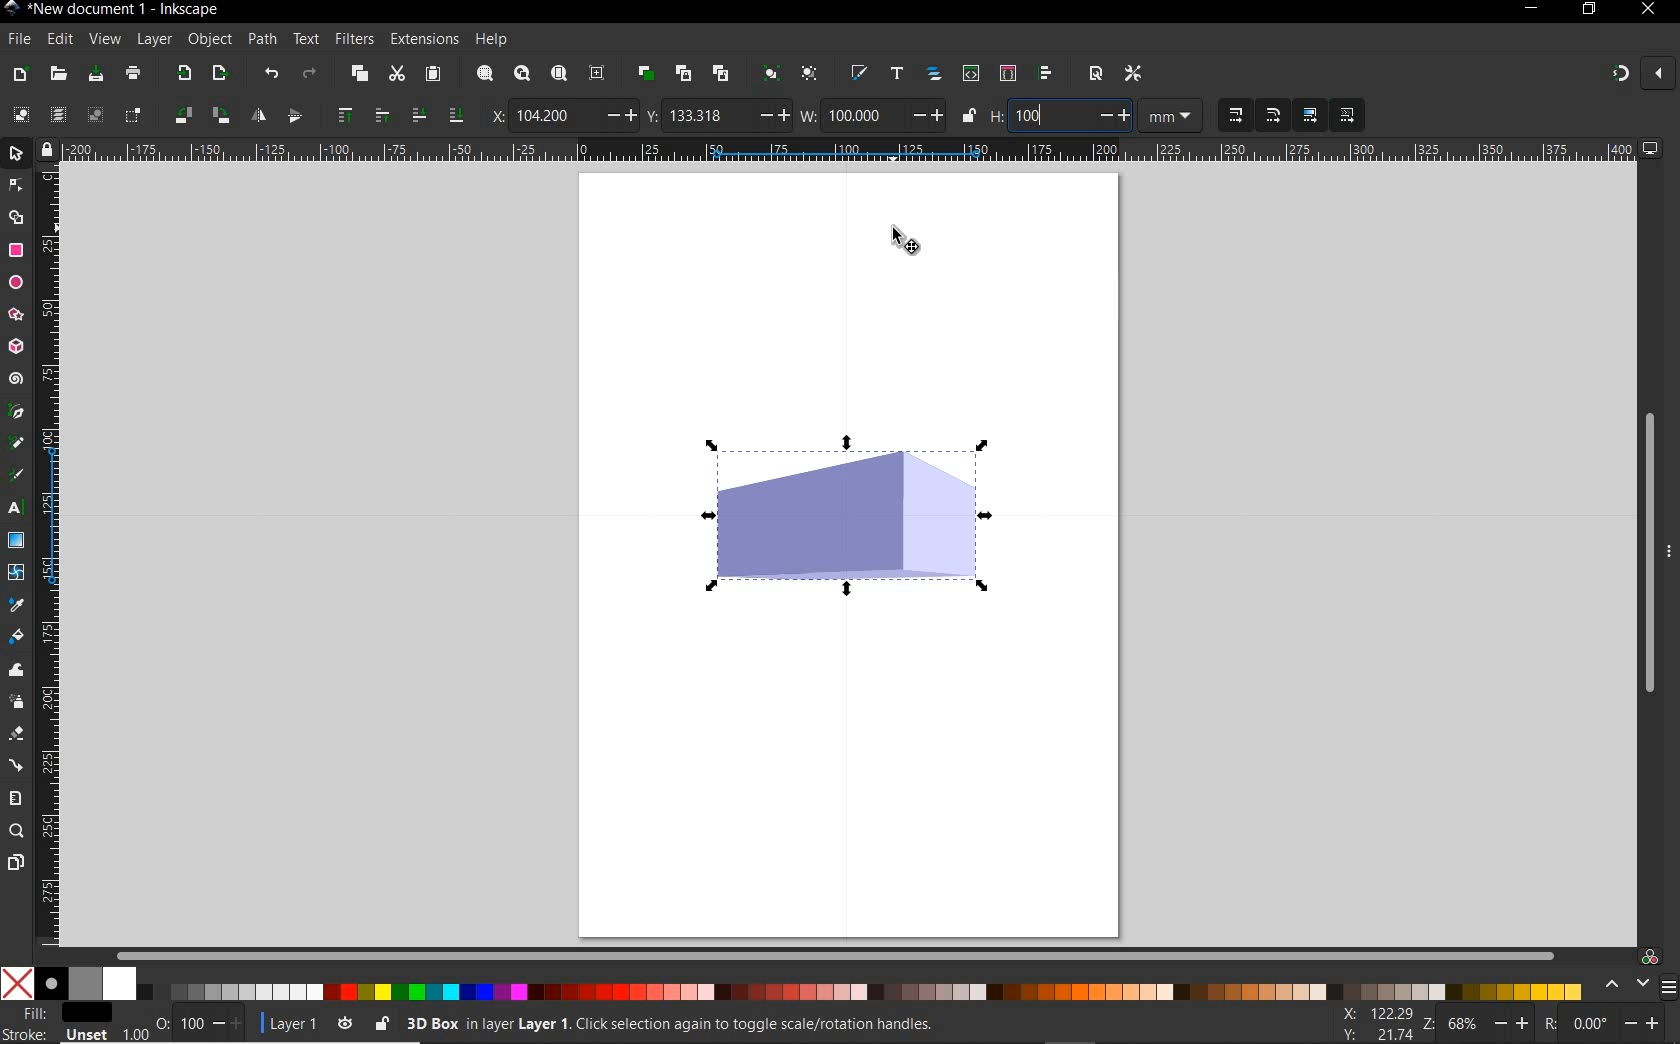 Image resolution: width=1680 pixels, height=1044 pixels. Describe the element at coordinates (1589, 1023) in the screenshot. I see `0` at that location.